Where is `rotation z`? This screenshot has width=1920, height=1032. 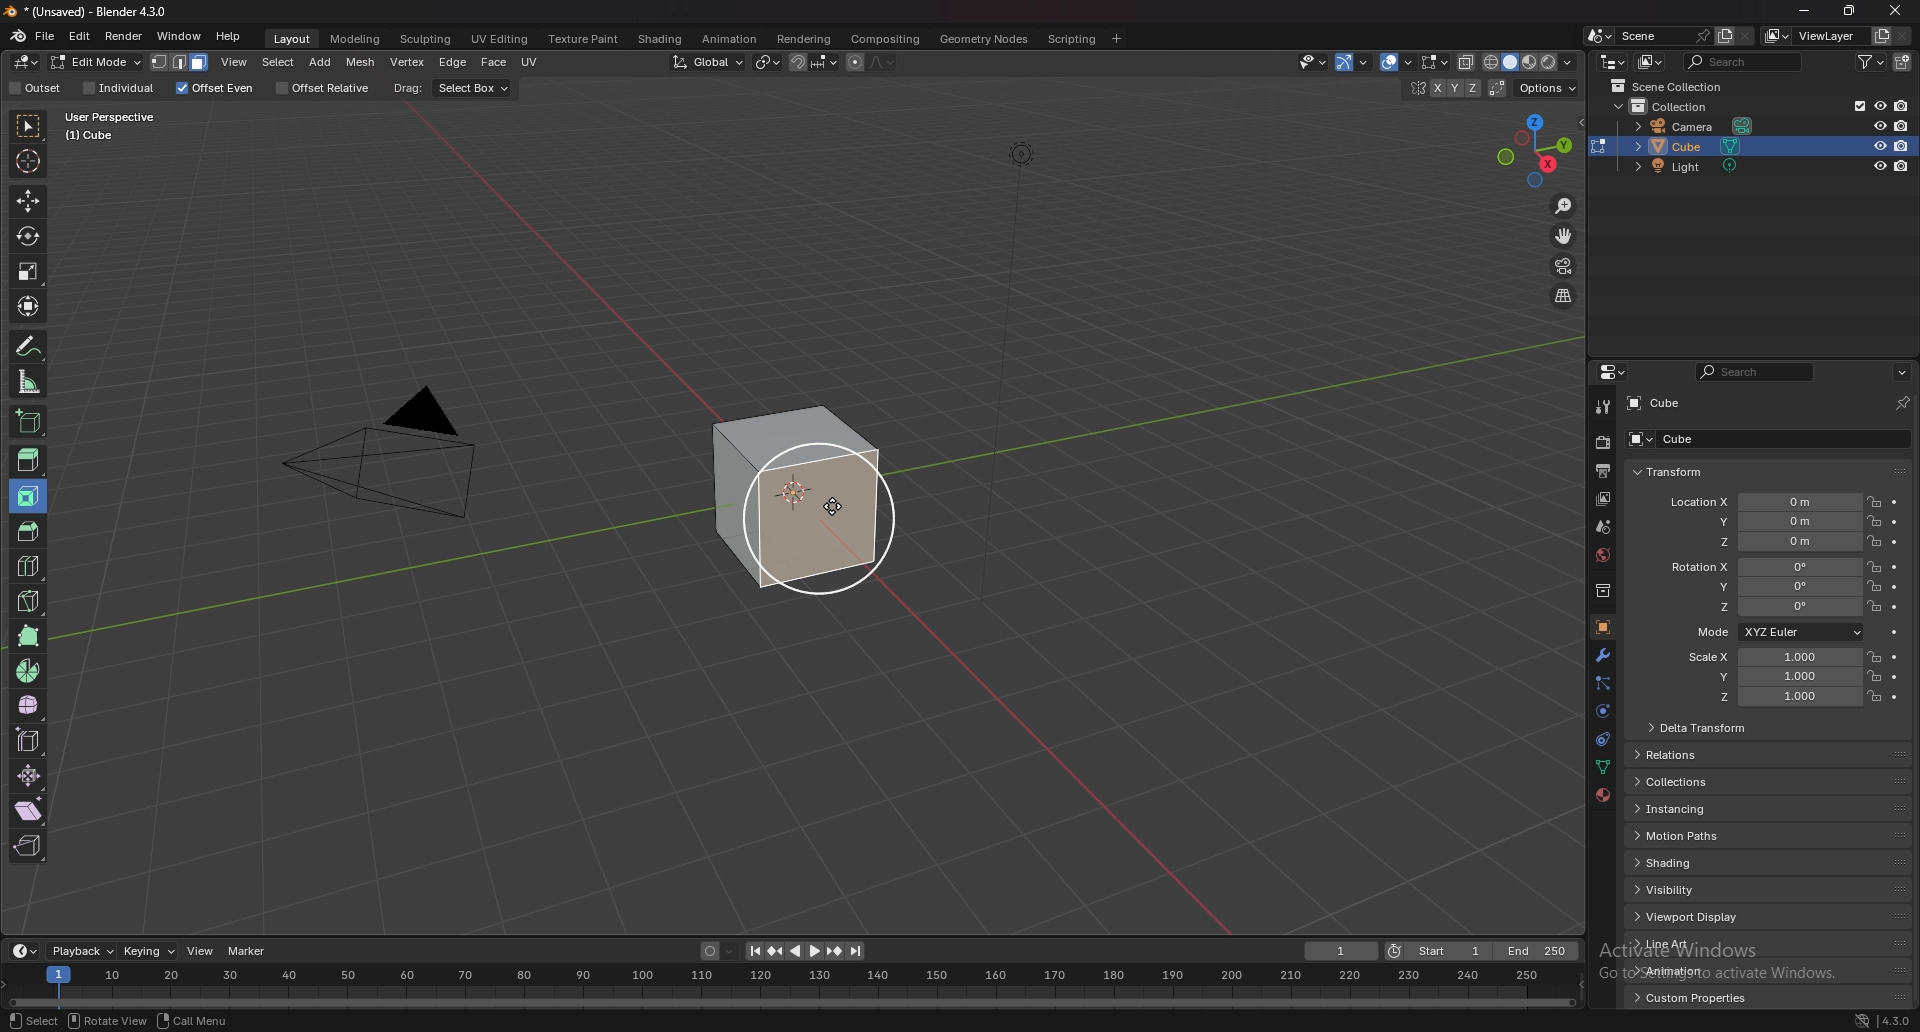
rotation z is located at coordinates (1771, 607).